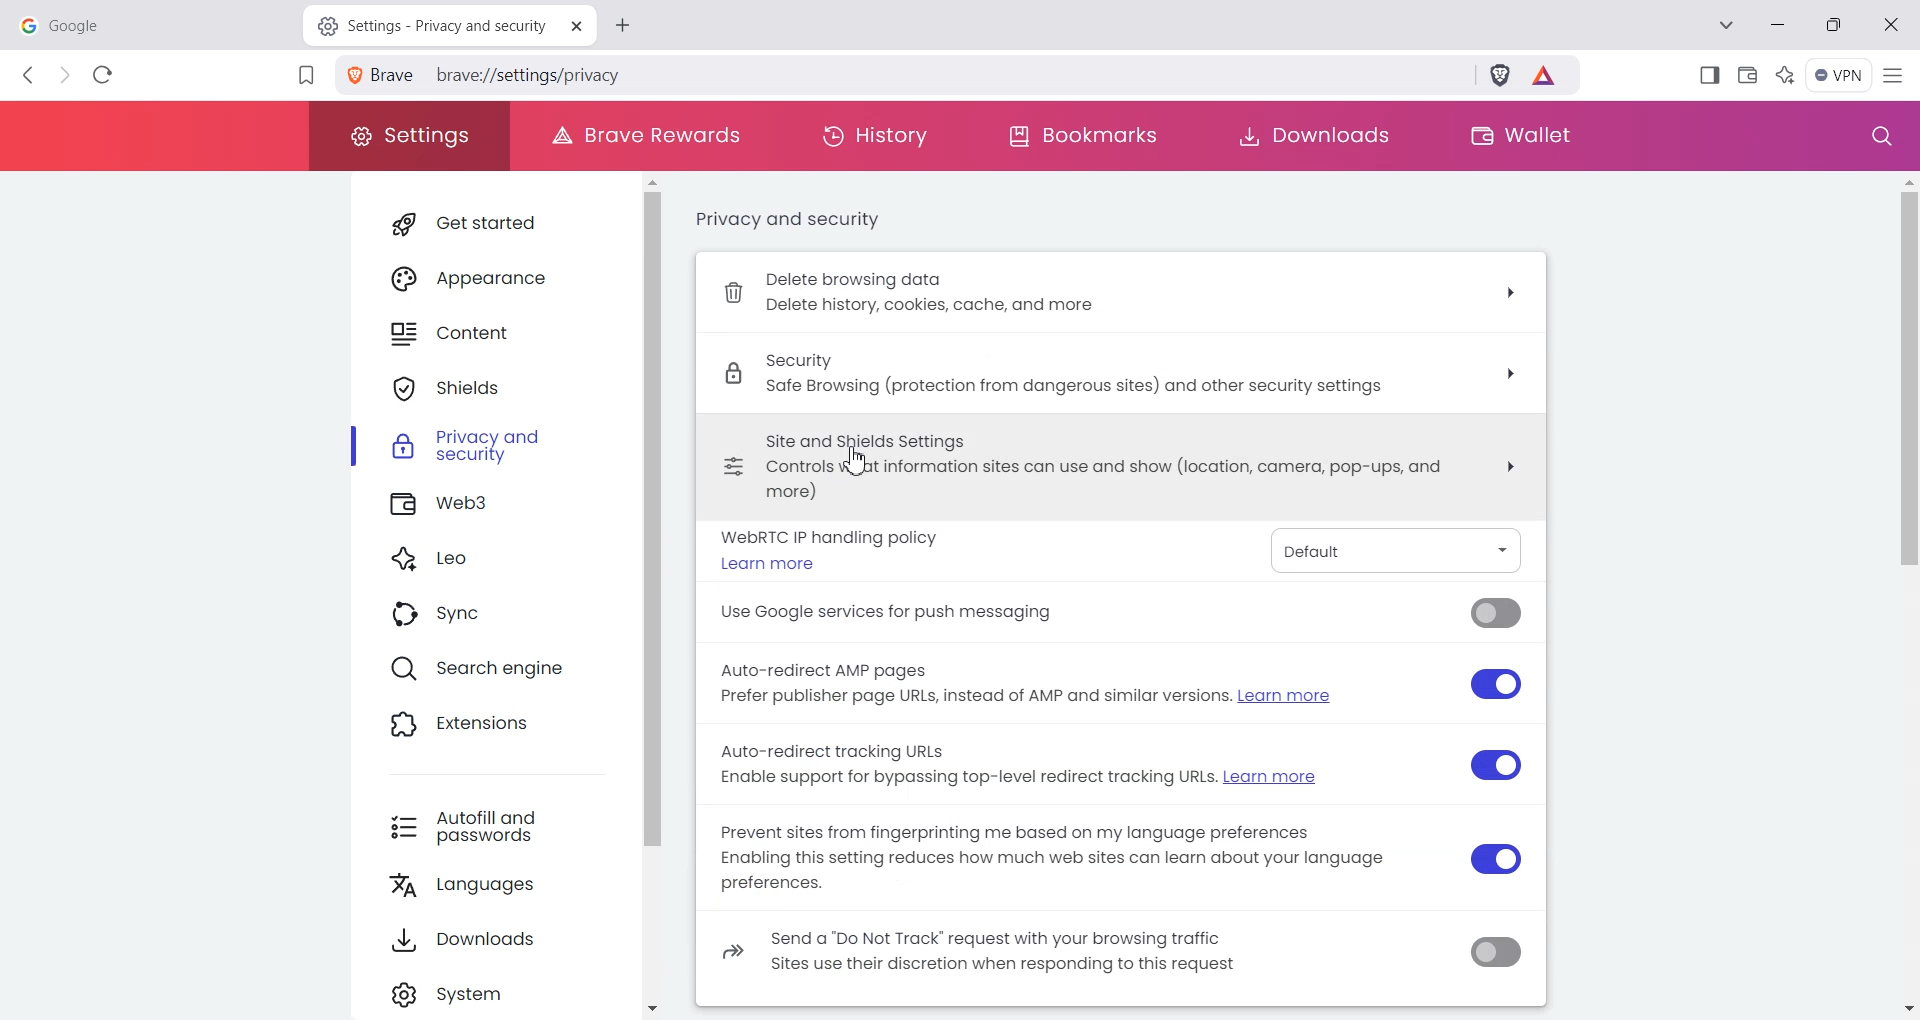 Image resolution: width=1920 pixels, height=1020 pixels. Describe the element at coordinates (503, 888) in the screenshot. I see `Languages` at that location.